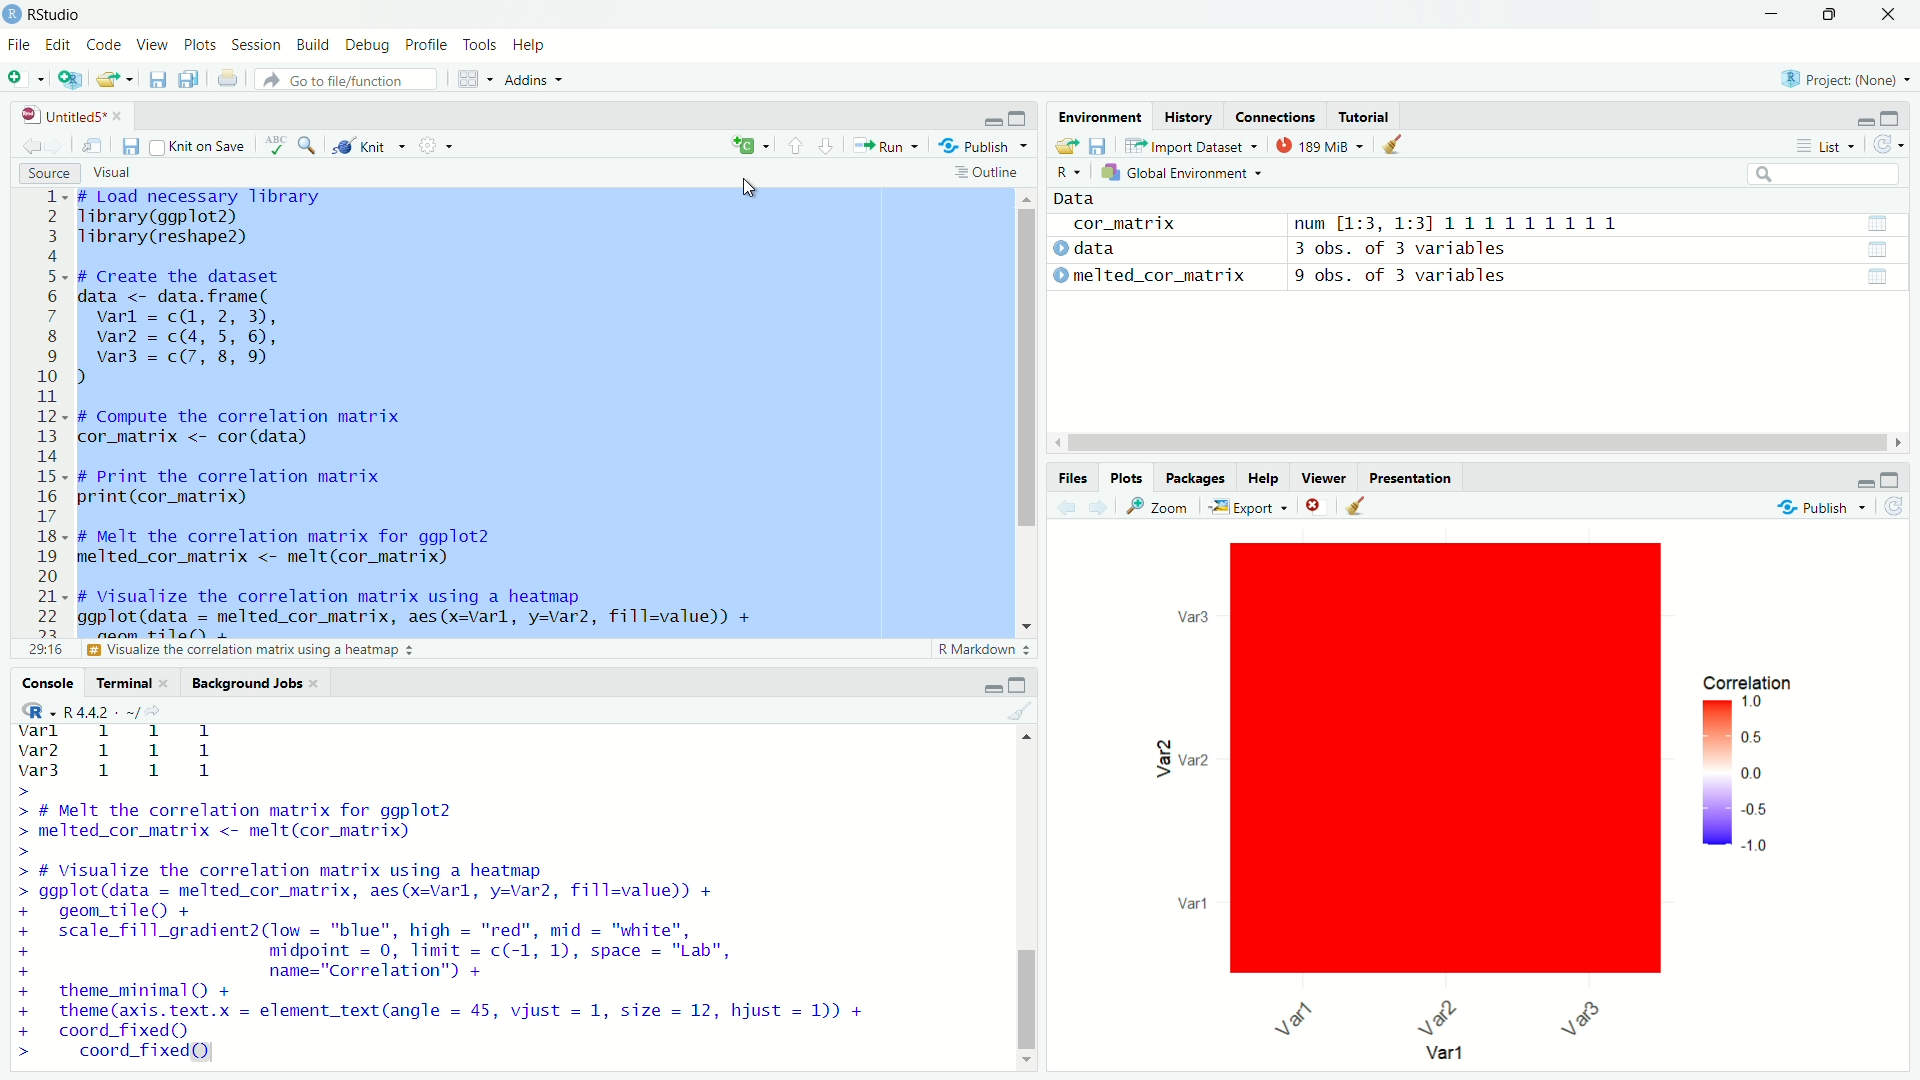 The height and width of the screenshot is (1080, 1920). Describe the element at coordinates (1394, 143) in the screenshot. I see `clear objects` at that location.